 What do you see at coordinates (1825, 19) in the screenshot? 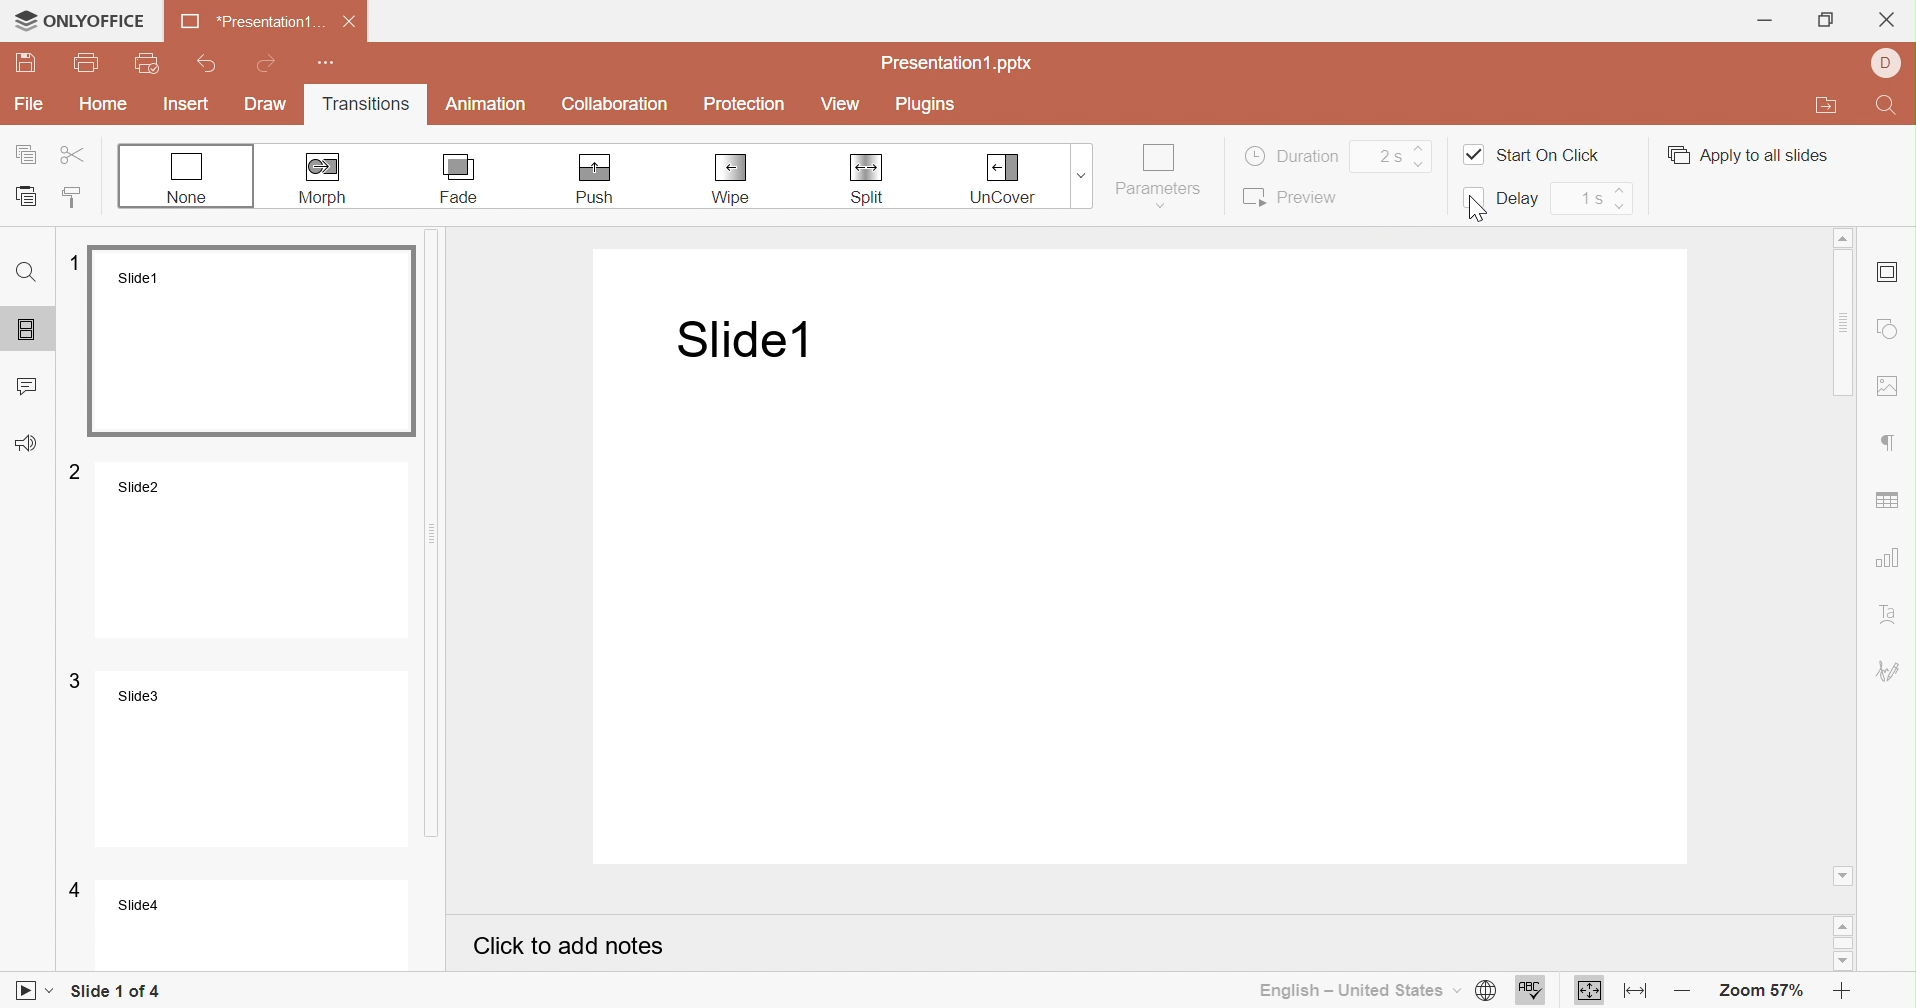
I see `Restore down` at bounding box center [1825, 19].